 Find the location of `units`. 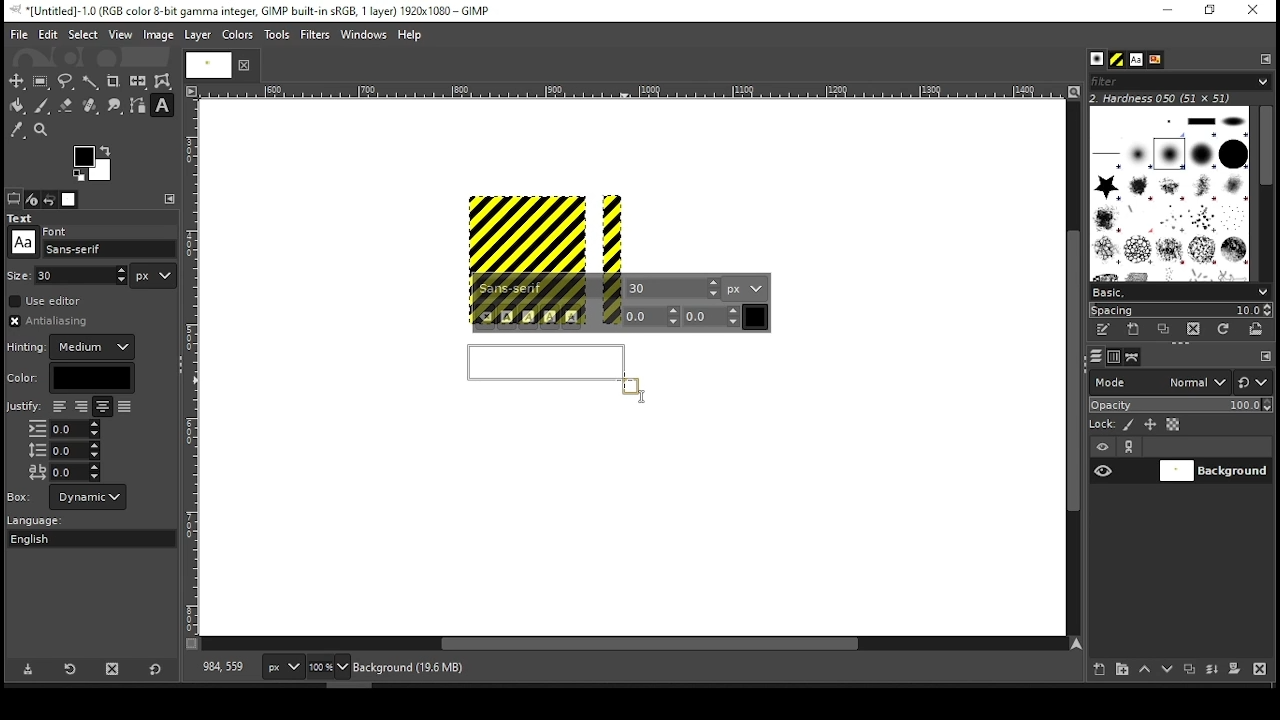

units is located at coordinates (154, 276).